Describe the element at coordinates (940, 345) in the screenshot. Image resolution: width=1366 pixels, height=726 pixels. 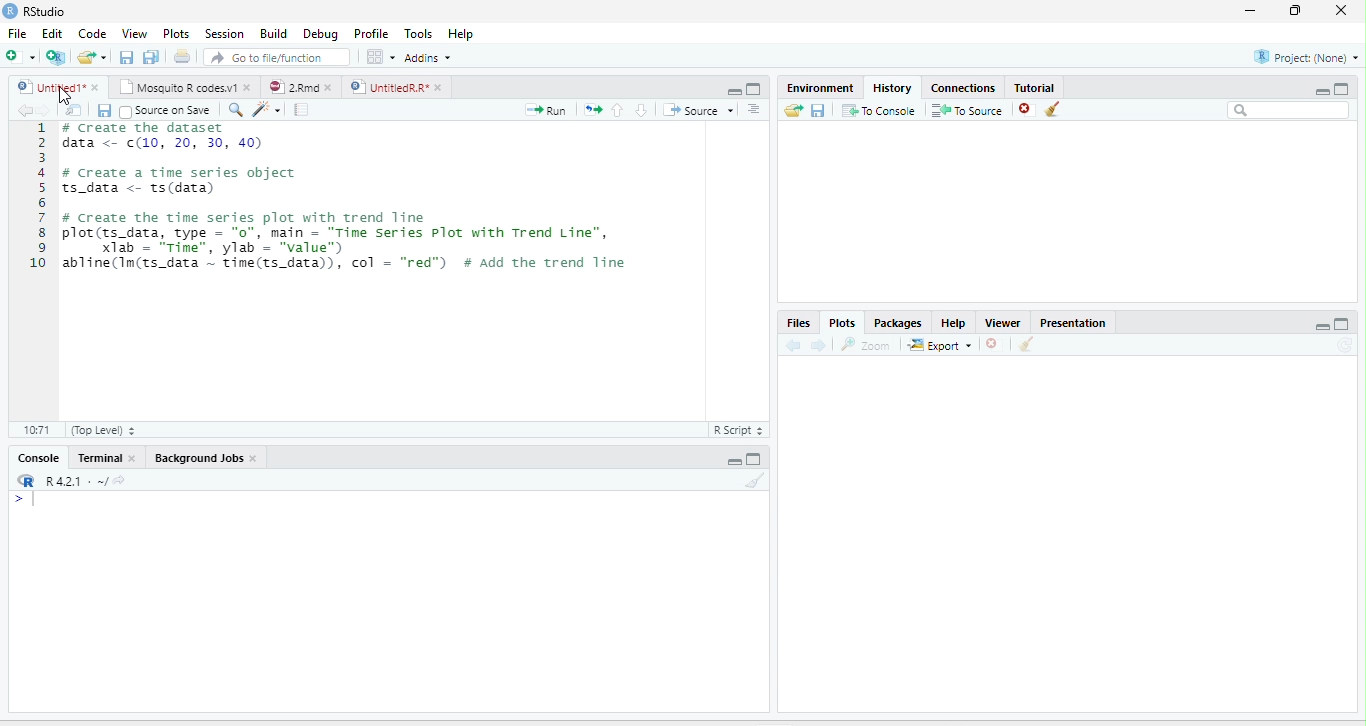
I see `Export` at that location.